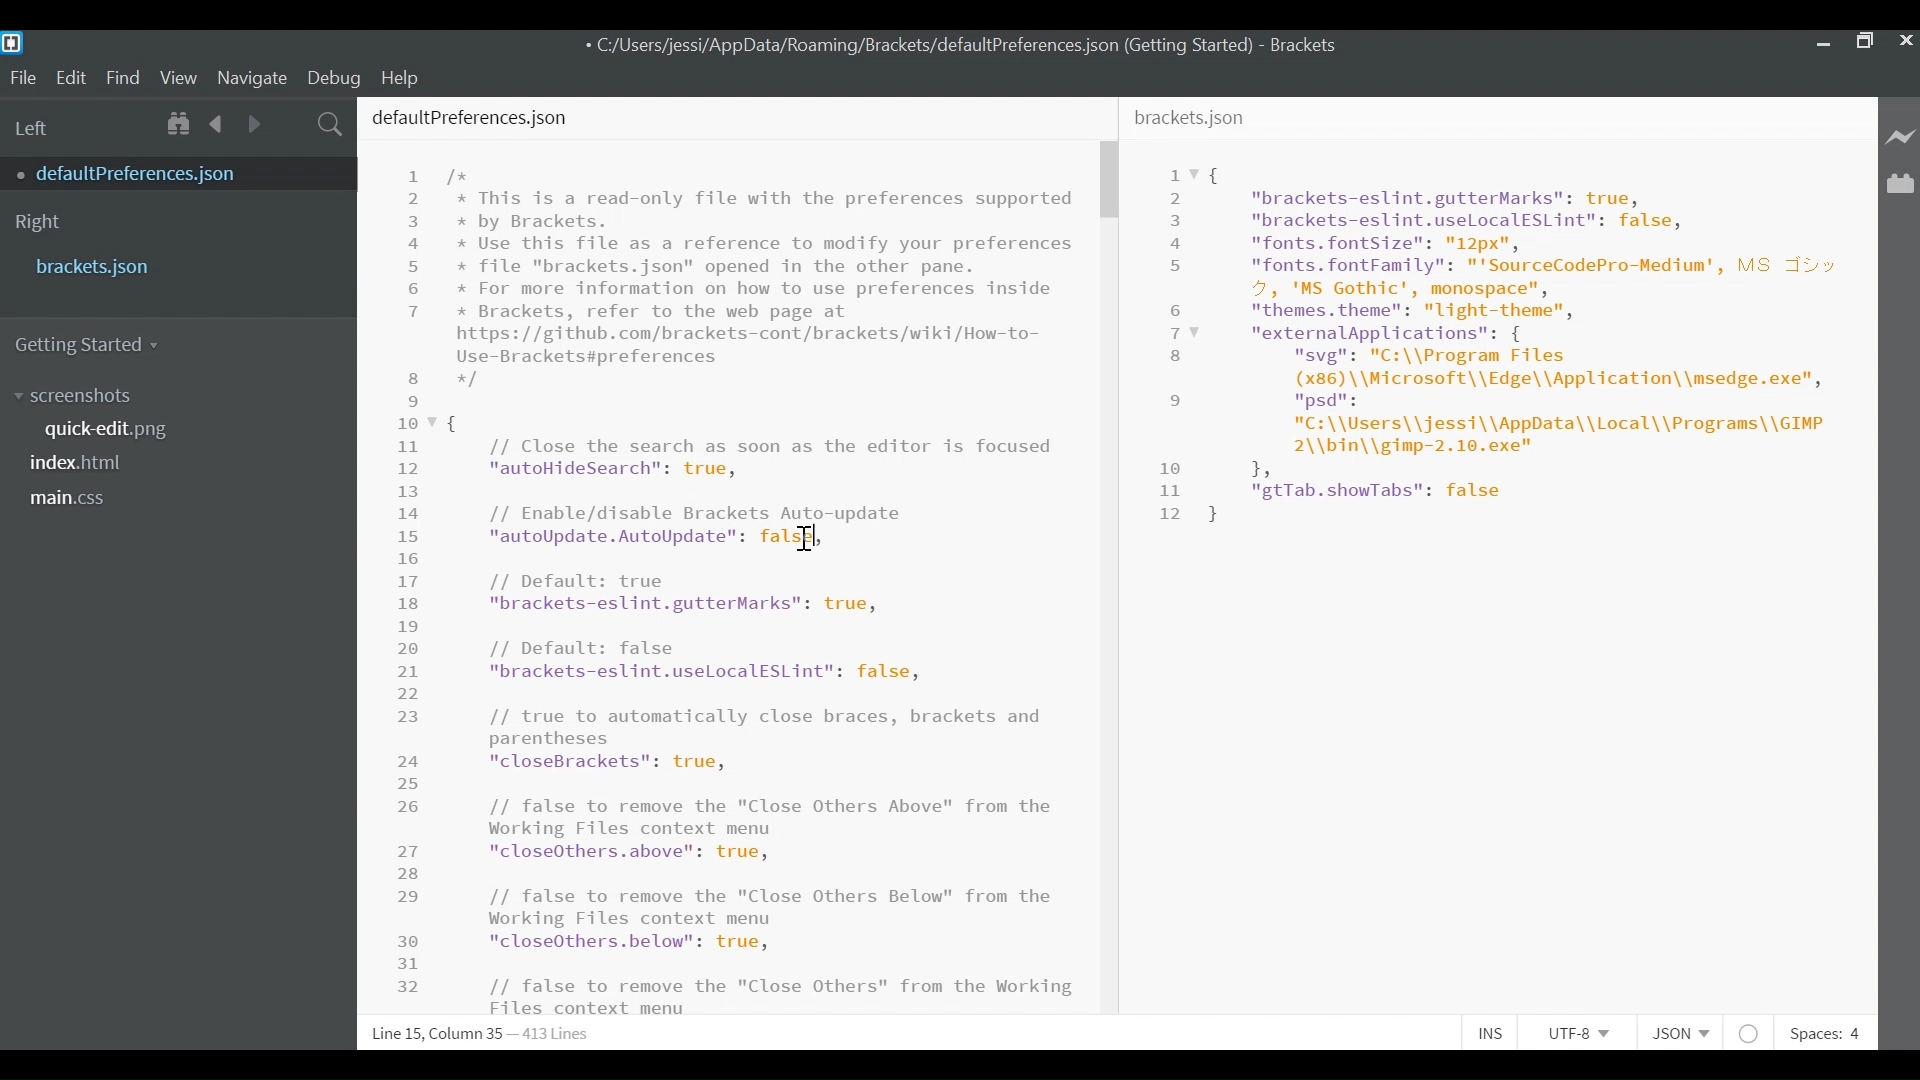 Image resolution: width=1920 pixels, height=1080 pixels. What do you see at coordinates (727, 555) in the screenshot?
I see `defaultPrefereces.json File Editor` at bounding box center [727, 555].